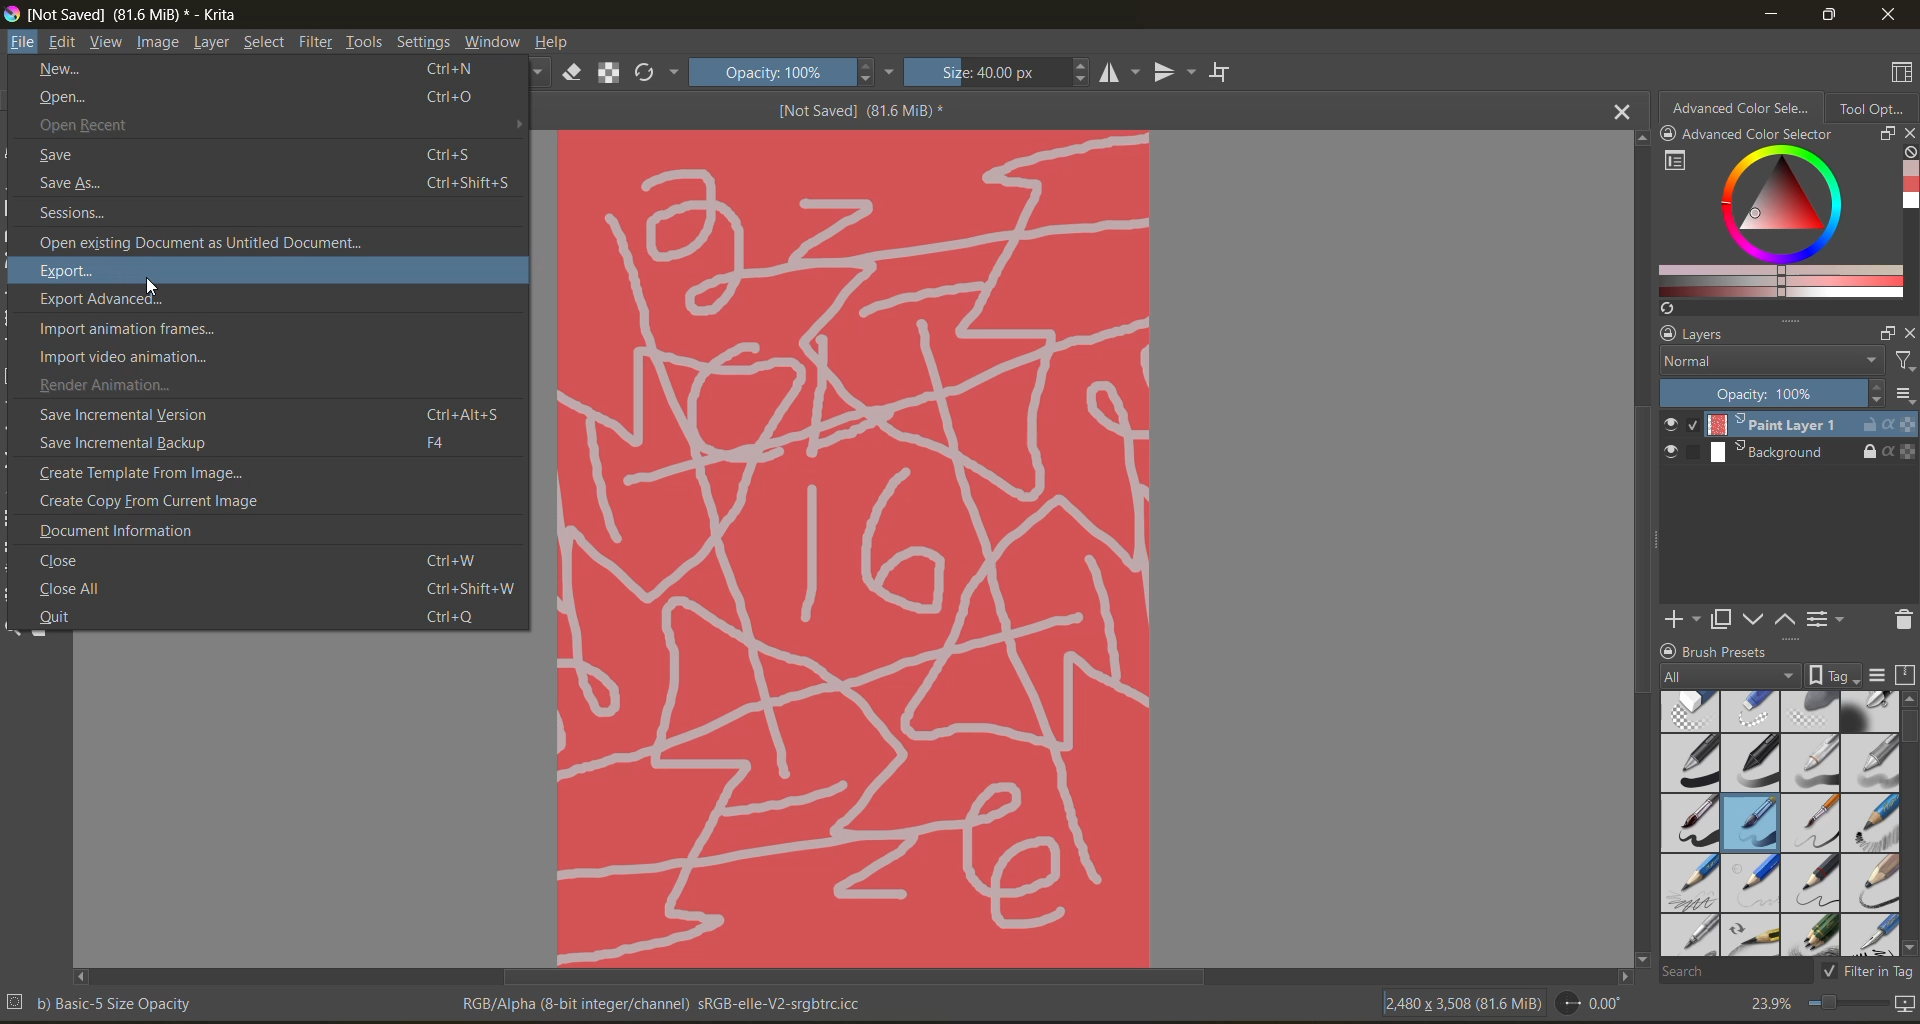 This screenshot has width=1920, height=1024. I want to click on Advanced color selector, so click(1908, 188).